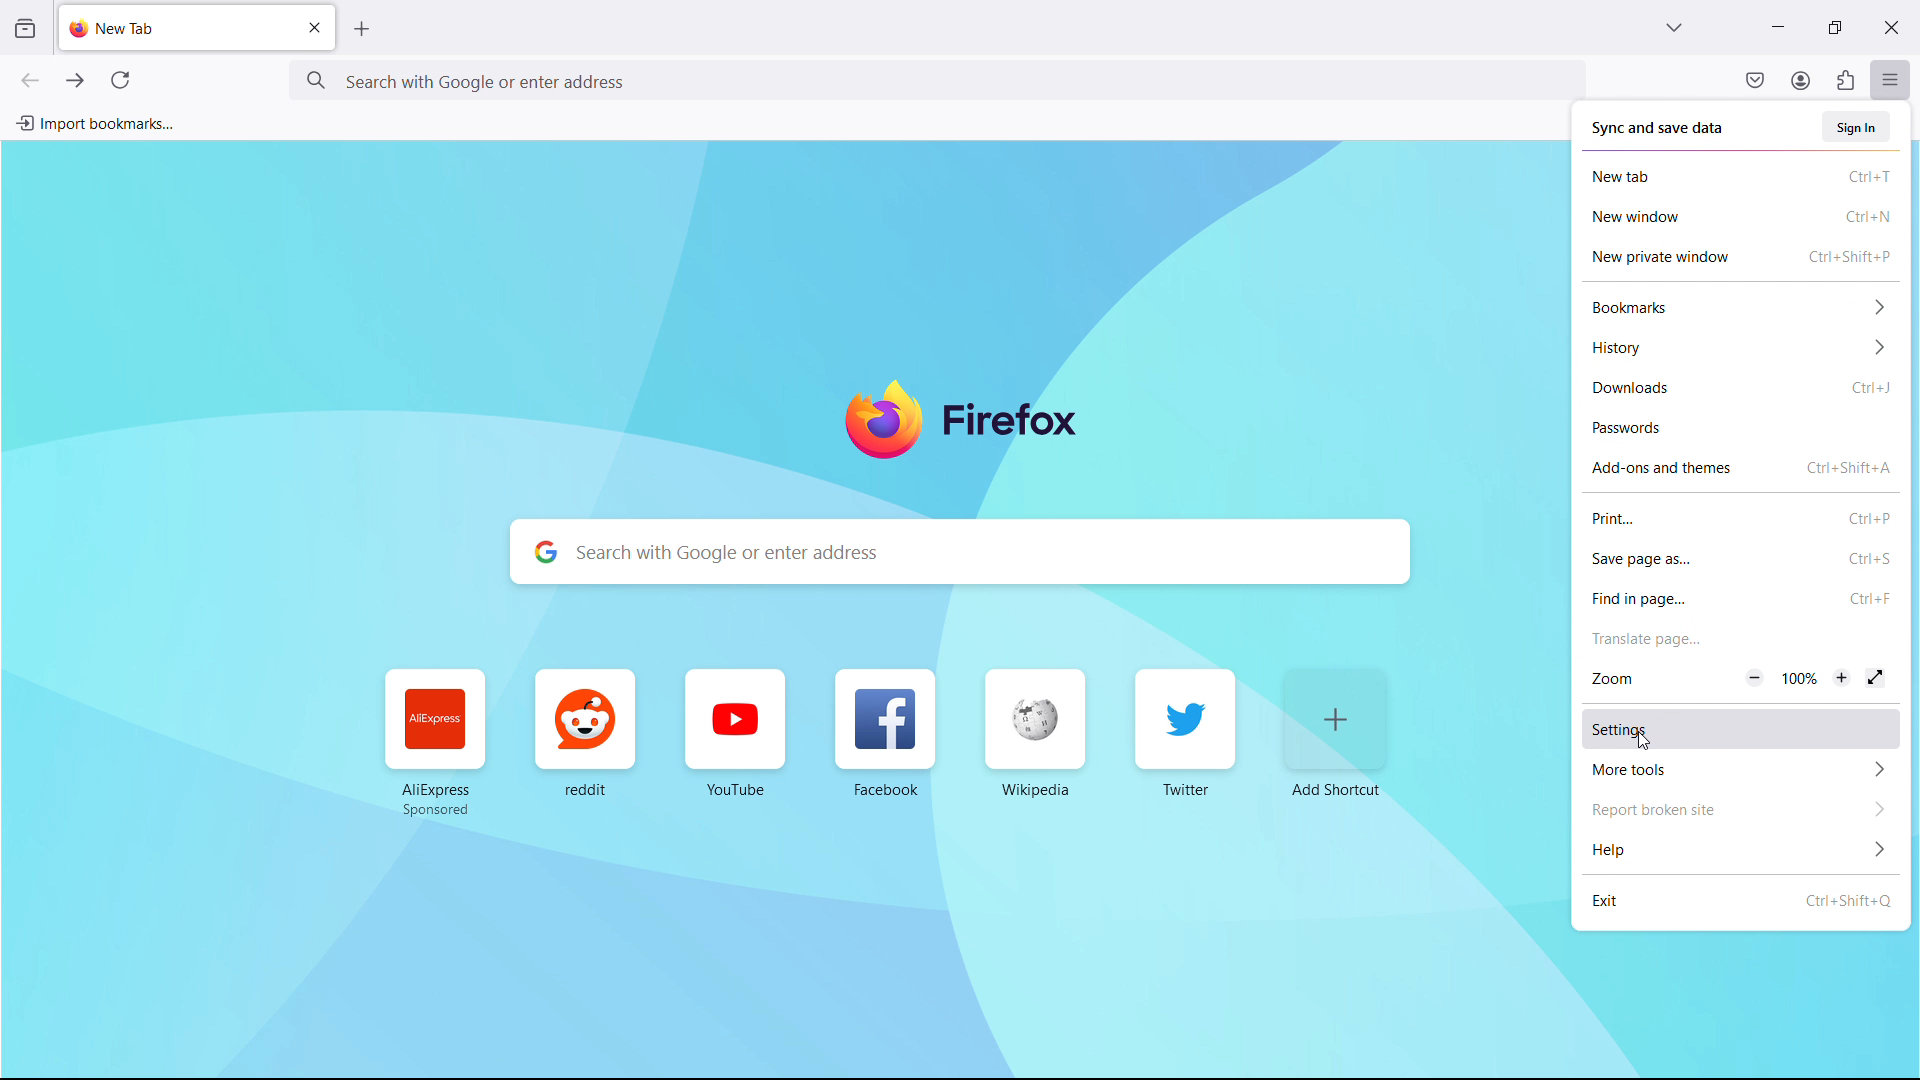 This screenshot has width=1920, height=1080. Describe the element at coordinates (1740, 900) in the screenshot. I see `exit` at that location.